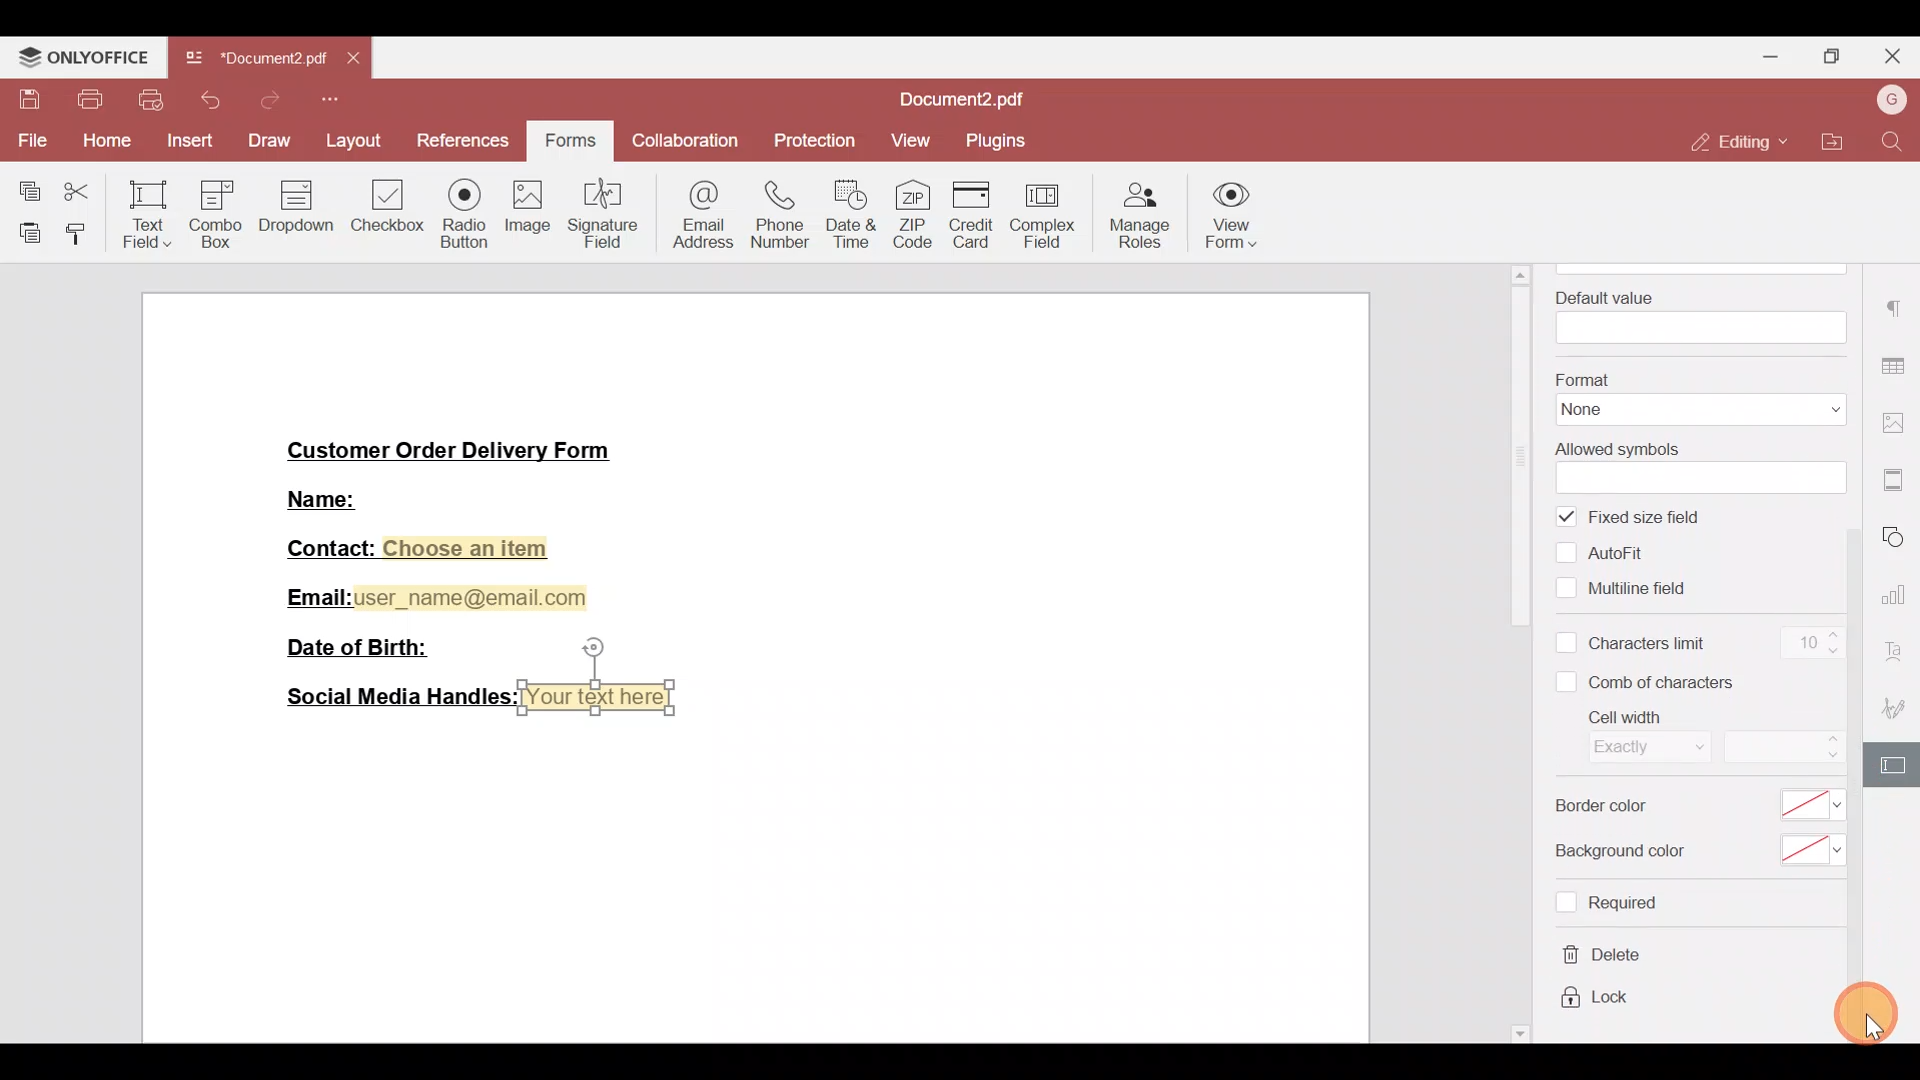  Describe the element at coordinates (269, 139) in the screenshot. I see `Draw` at that location.